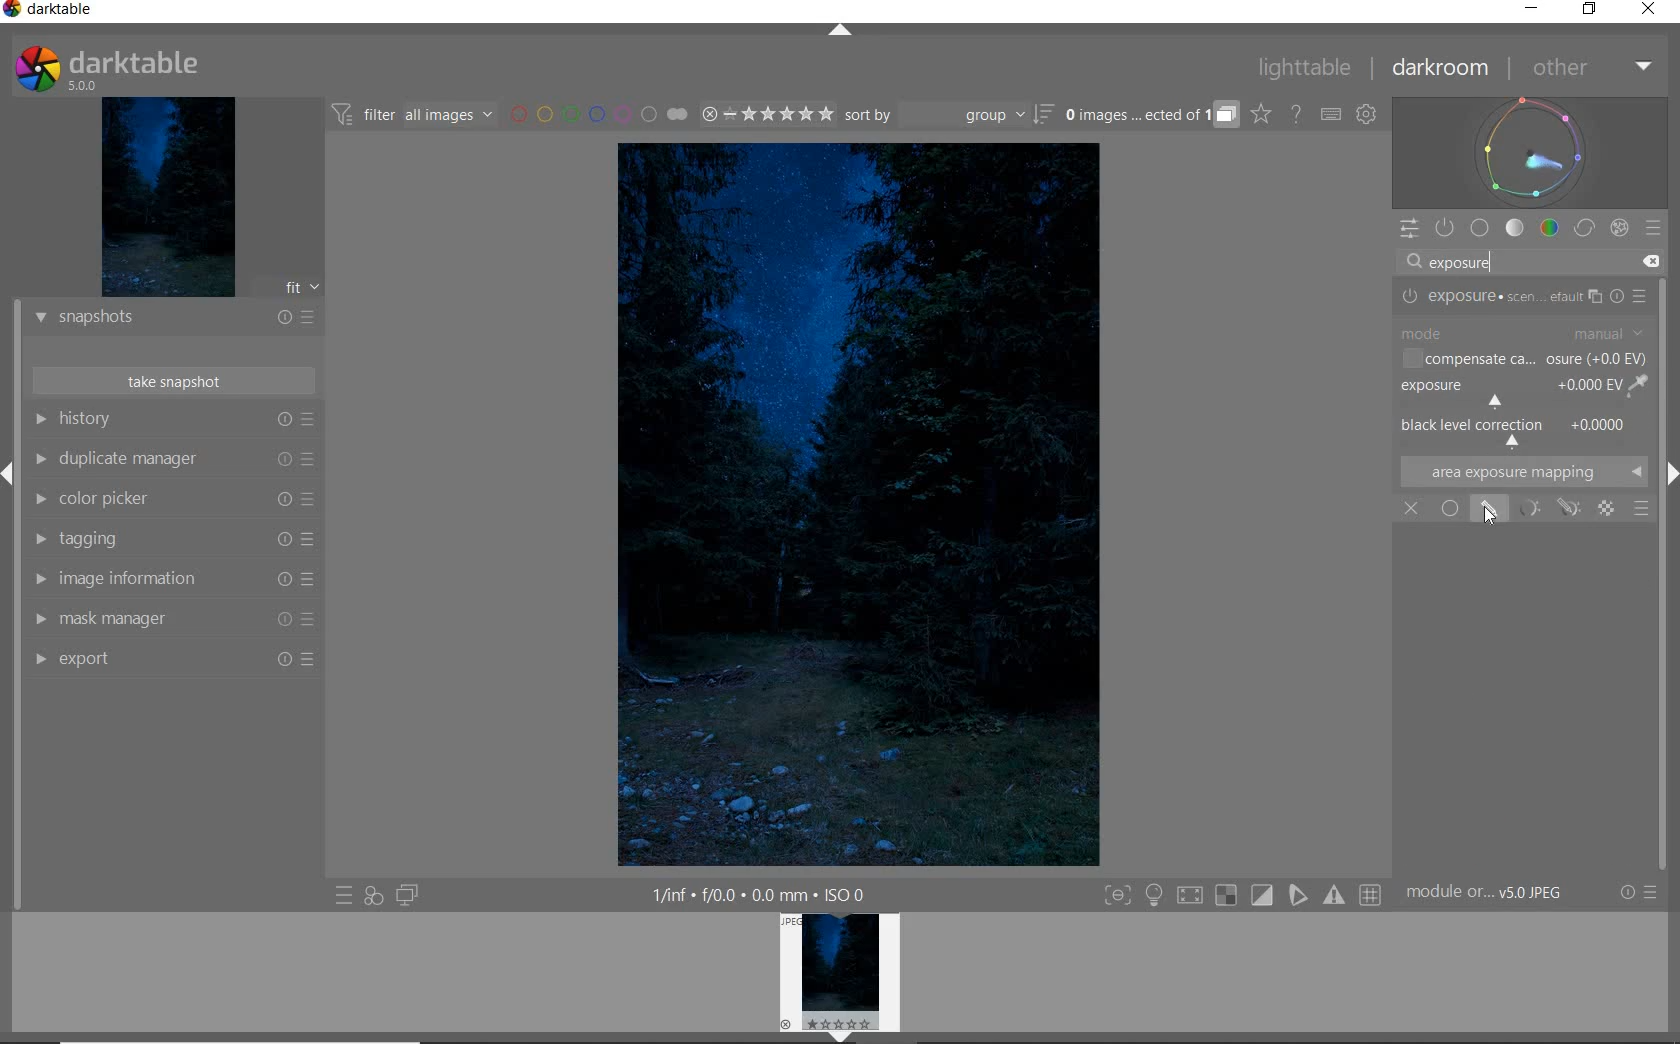  Describe the element at coordinates (767, 114) in the screenshot. I see `RANGE RATING OF SELECTED IMAGES` at that location.